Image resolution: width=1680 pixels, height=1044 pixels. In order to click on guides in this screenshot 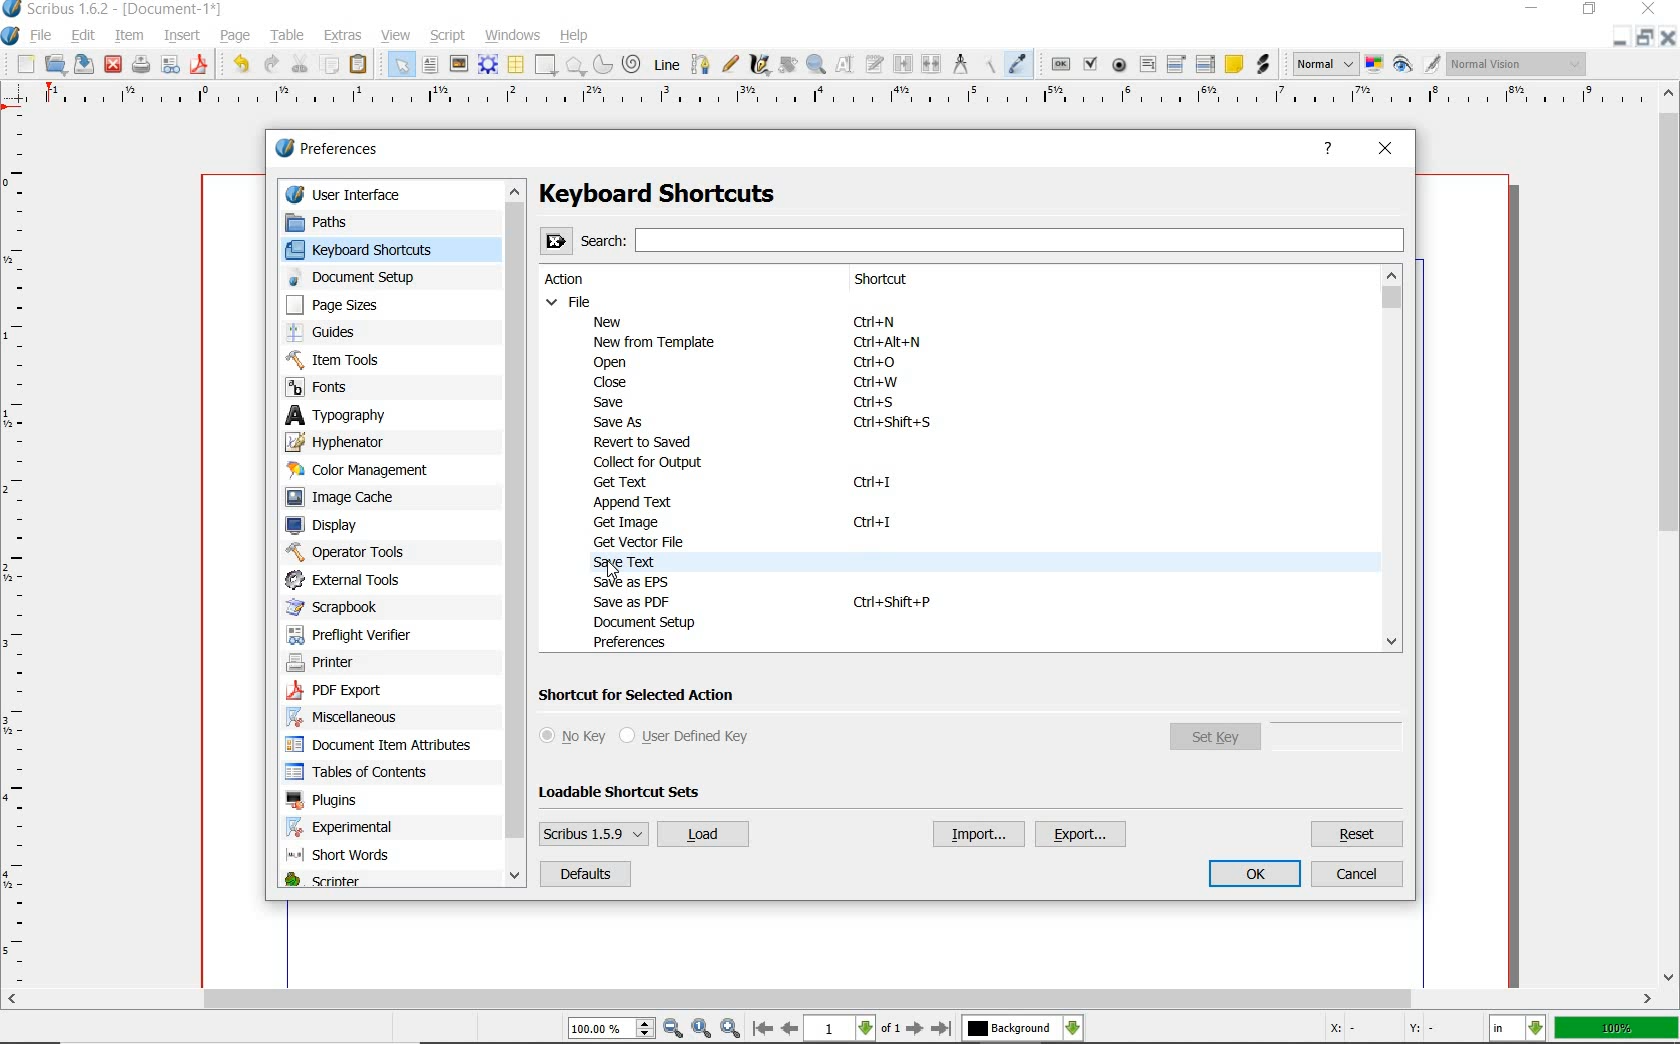, I will do `click(350, 333)`.